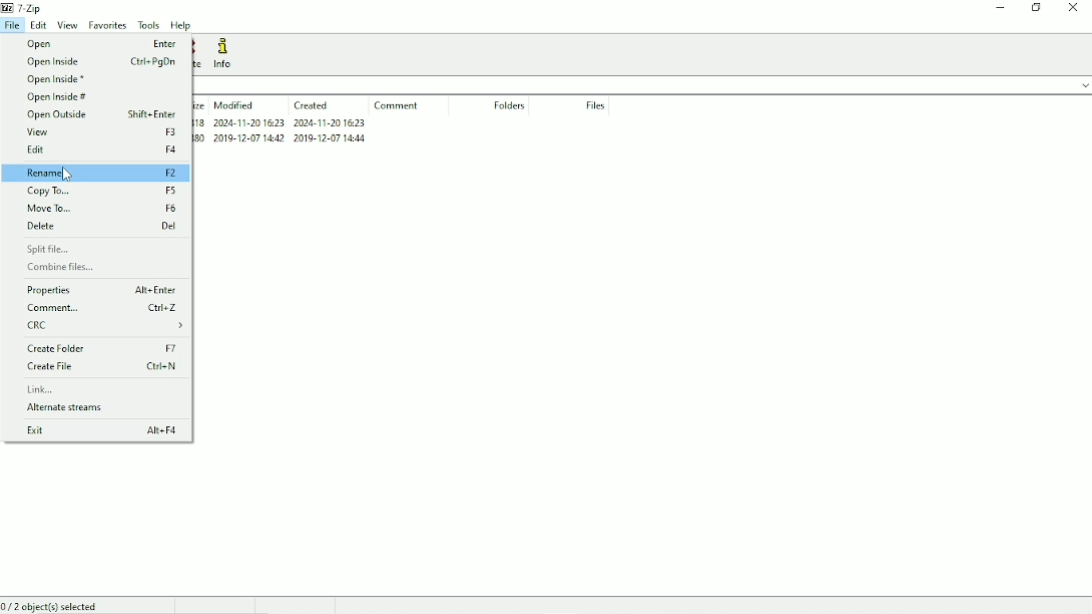  What do you see at coordinates (149, 26) in the screenshot?
I see `Tools` at bounding box center [149, 26].